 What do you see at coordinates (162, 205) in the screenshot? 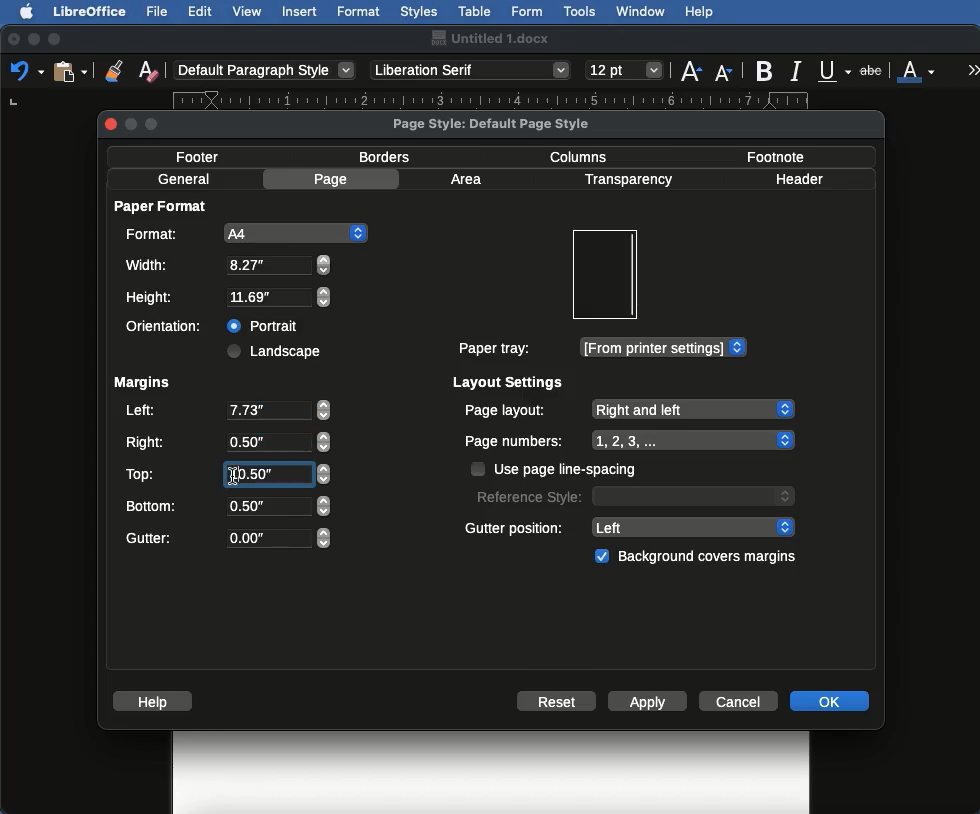
I see `Paper format` at bounding box center [162, 205].